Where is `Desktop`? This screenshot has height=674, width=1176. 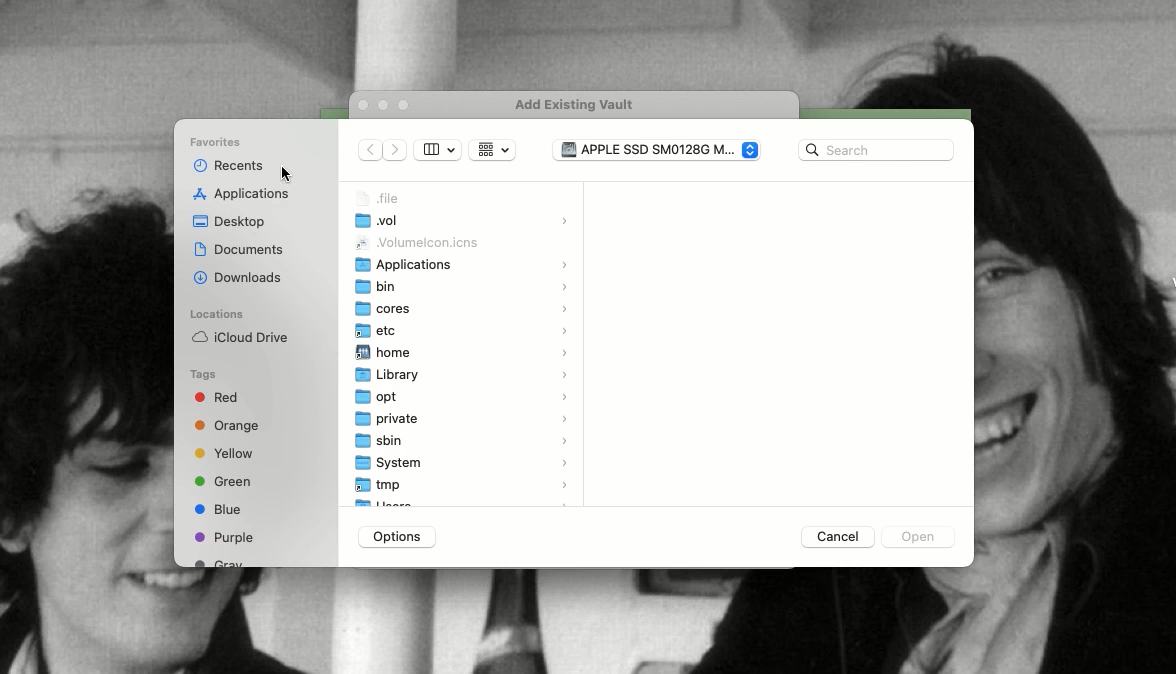 Desktop is located at coordinates (230, 223).